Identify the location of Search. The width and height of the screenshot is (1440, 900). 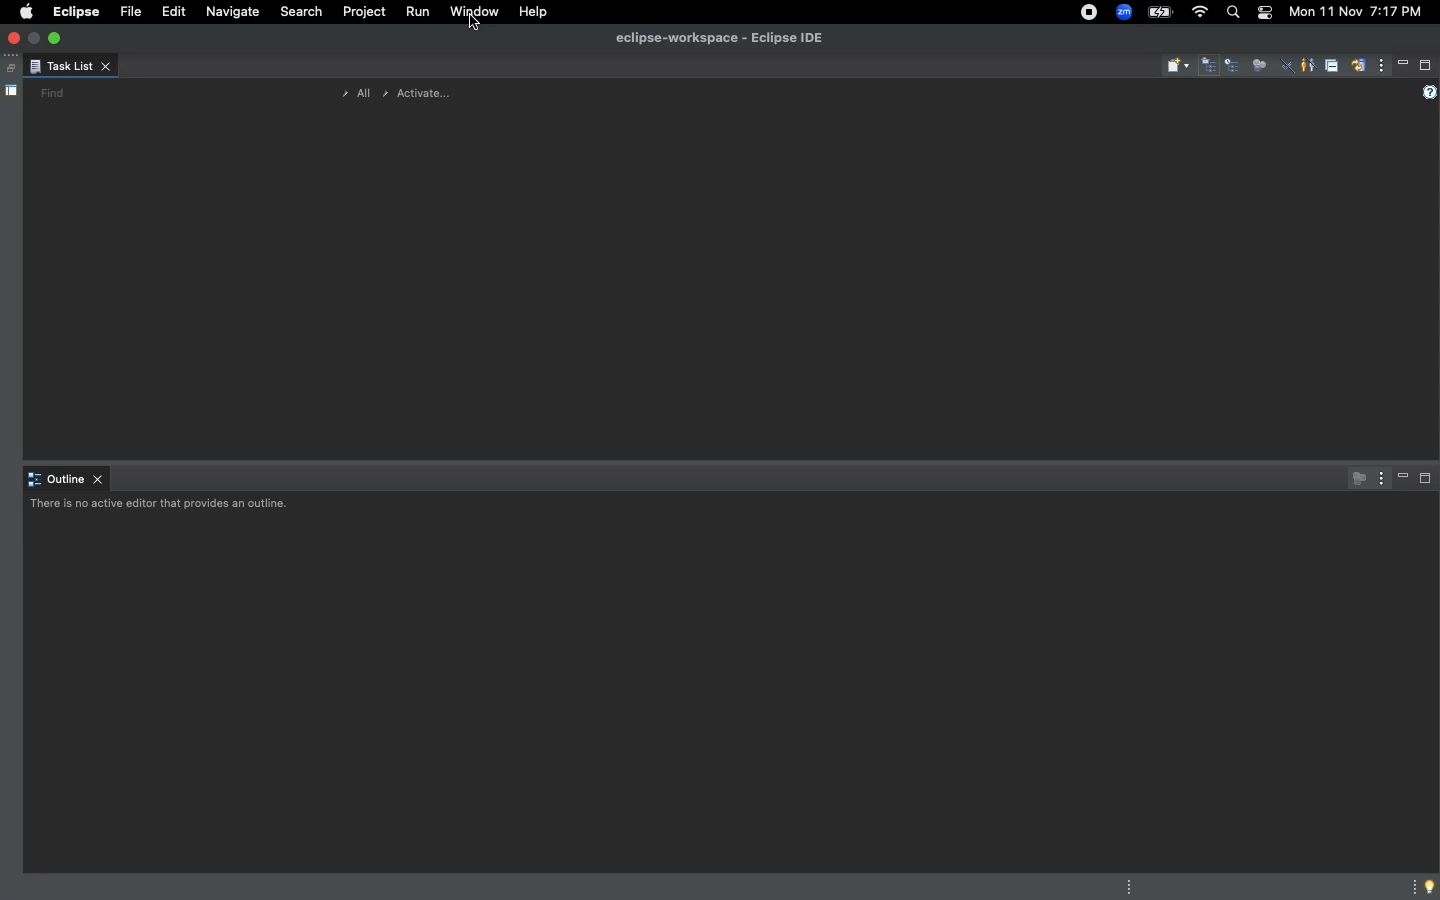
(1232, 15).